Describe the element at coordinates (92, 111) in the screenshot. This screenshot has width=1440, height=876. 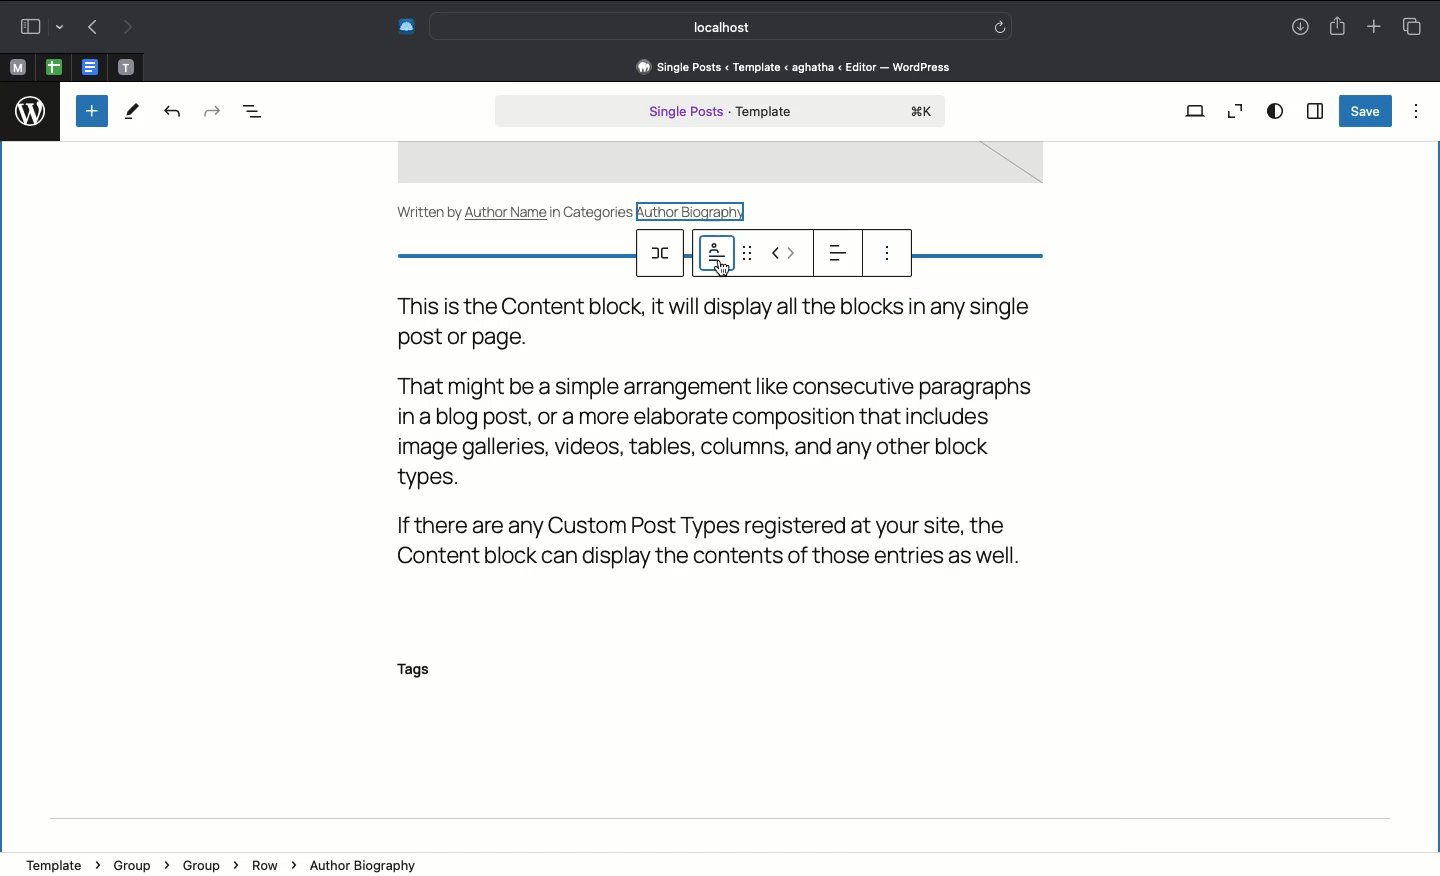
I see `Add new block` at that location.